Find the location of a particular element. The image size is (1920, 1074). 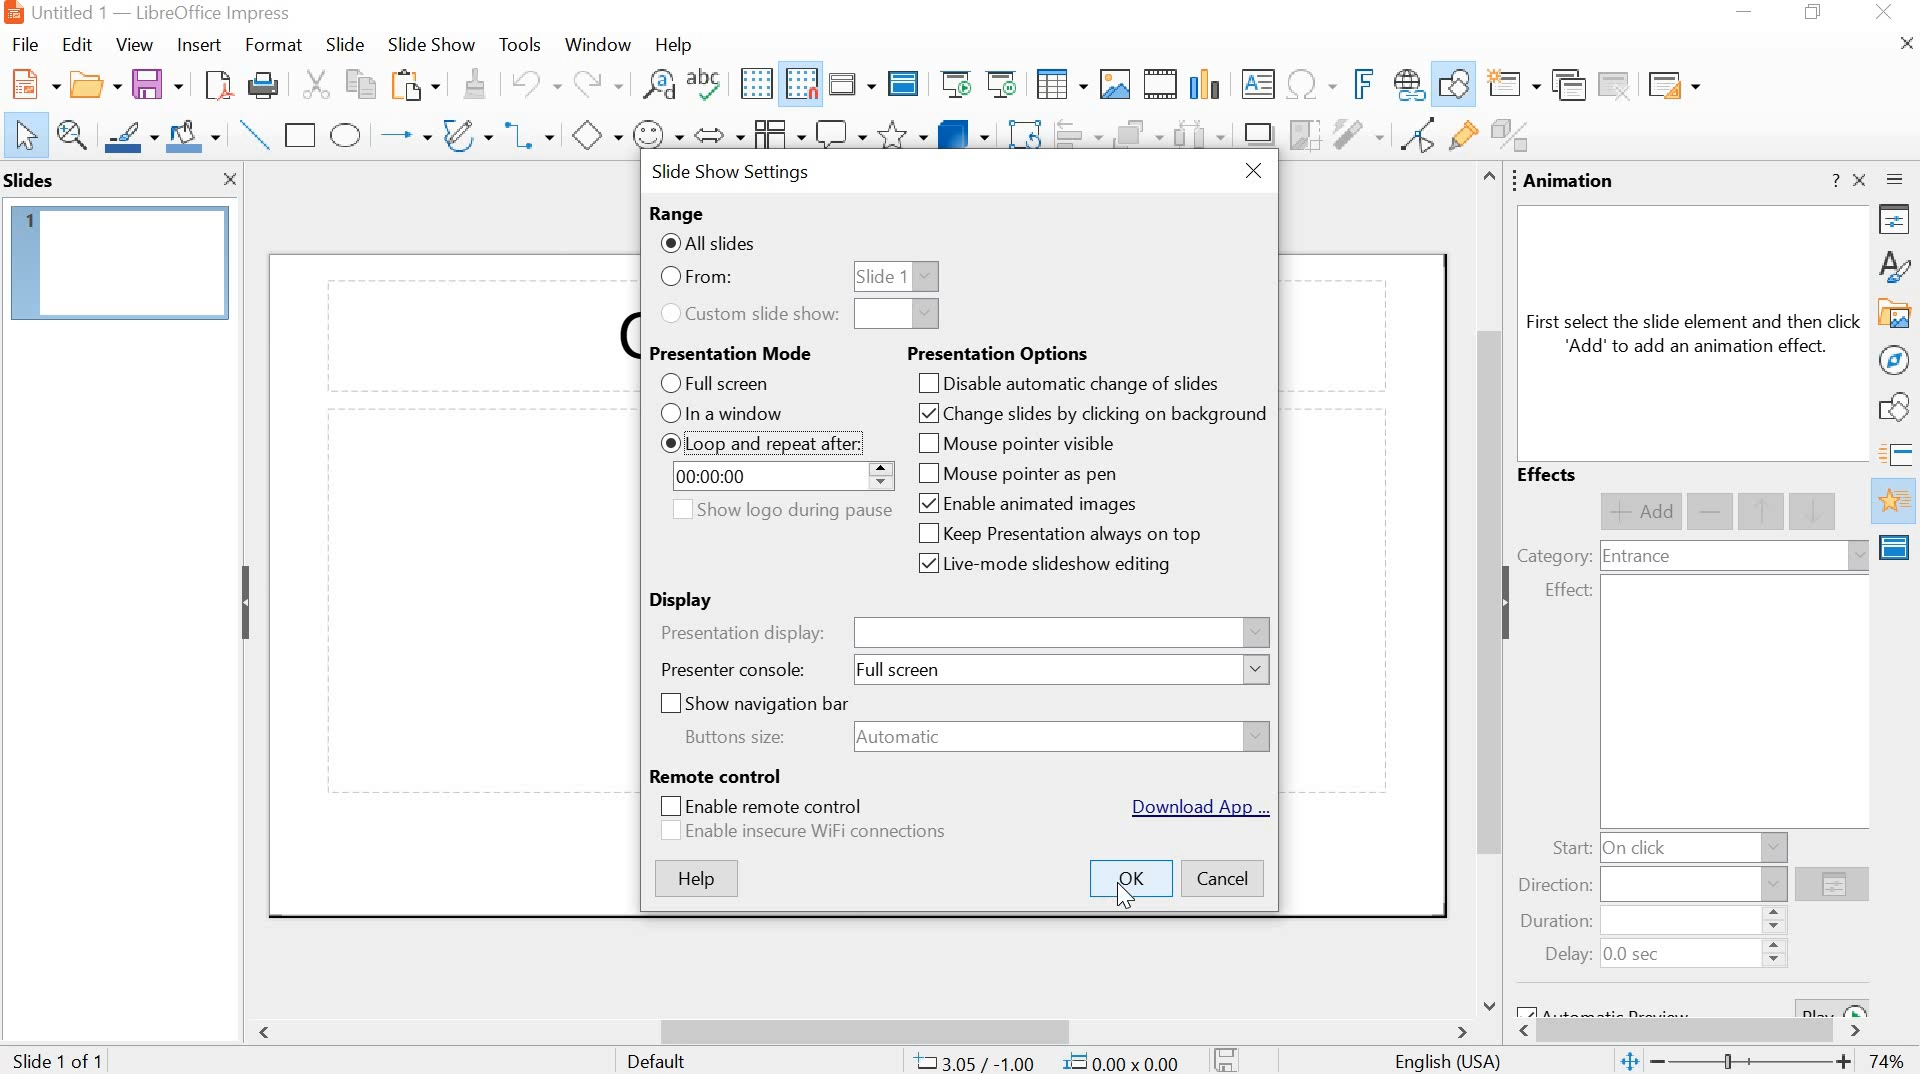

redo is located at coordinates (595, 84).